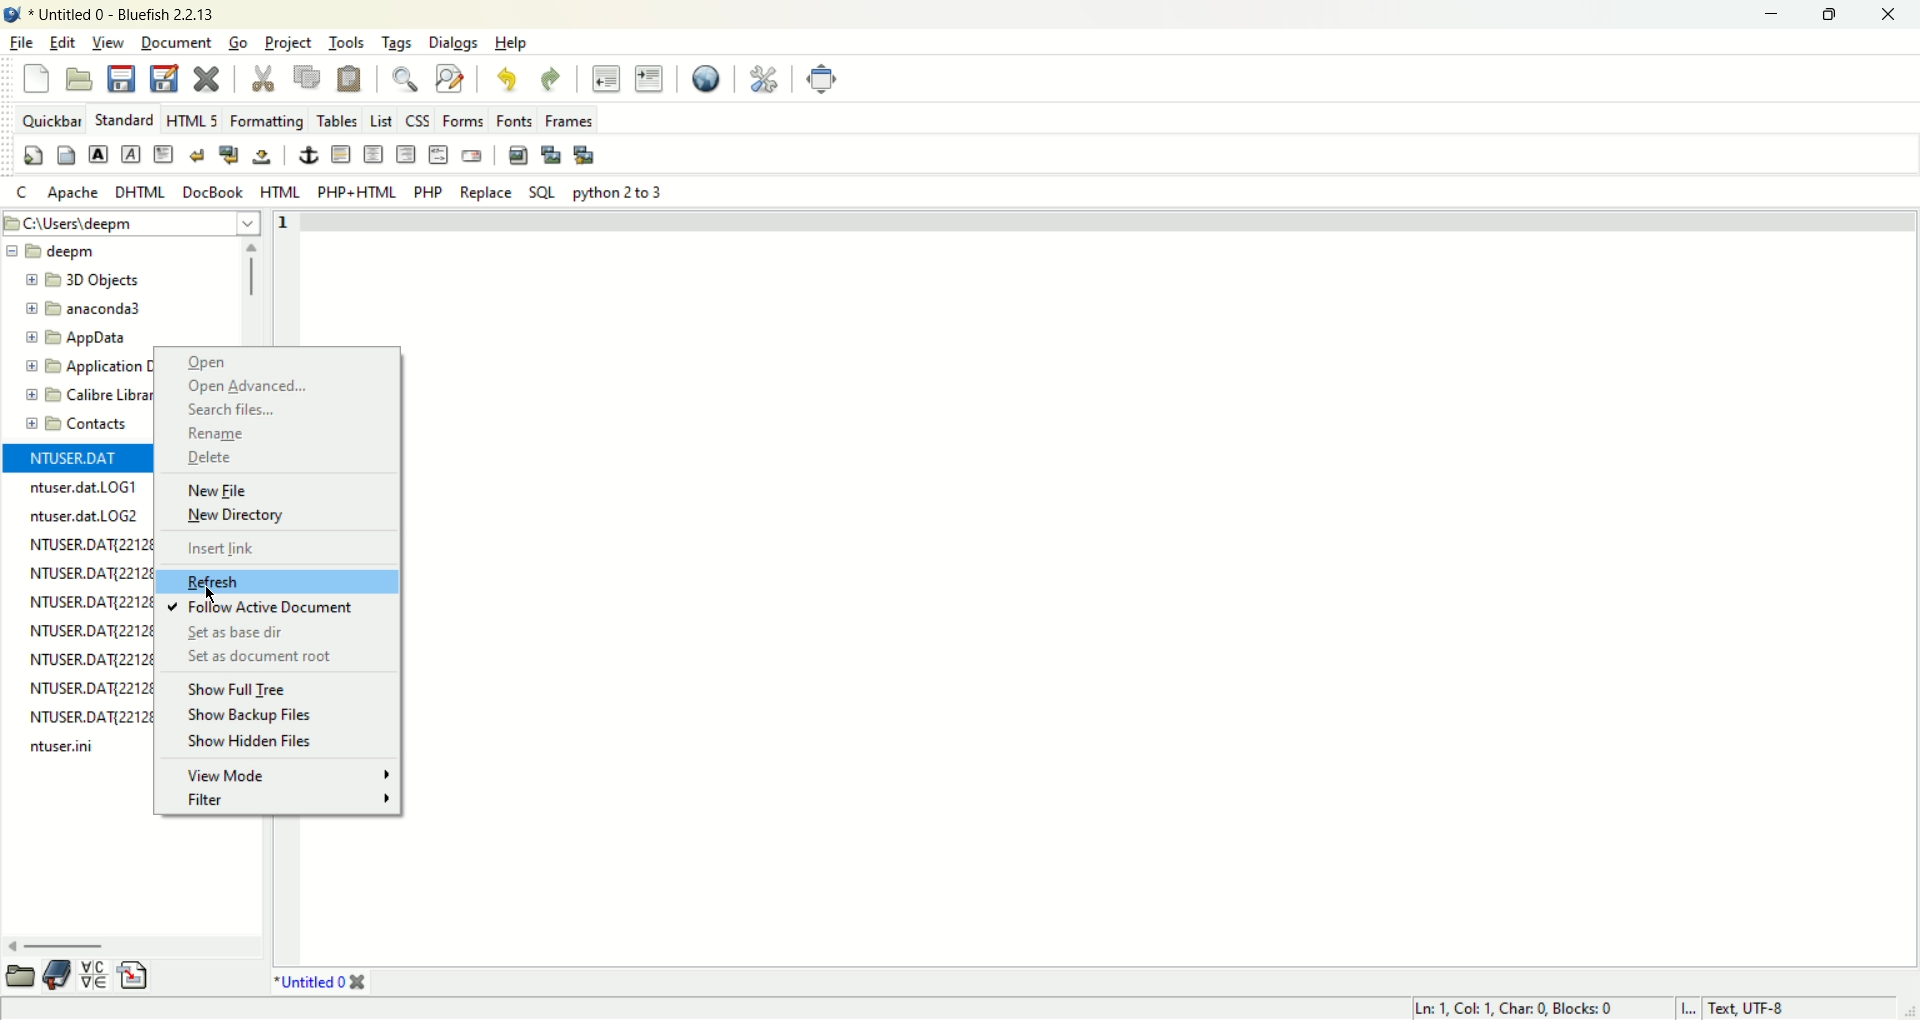 Image resolution: width=1920 pixels, height=1020 pixels. What do you see at coordinates (1517, 1008) in the screenshot?
I see `cursor position` at bounding box center [1517, 1008].